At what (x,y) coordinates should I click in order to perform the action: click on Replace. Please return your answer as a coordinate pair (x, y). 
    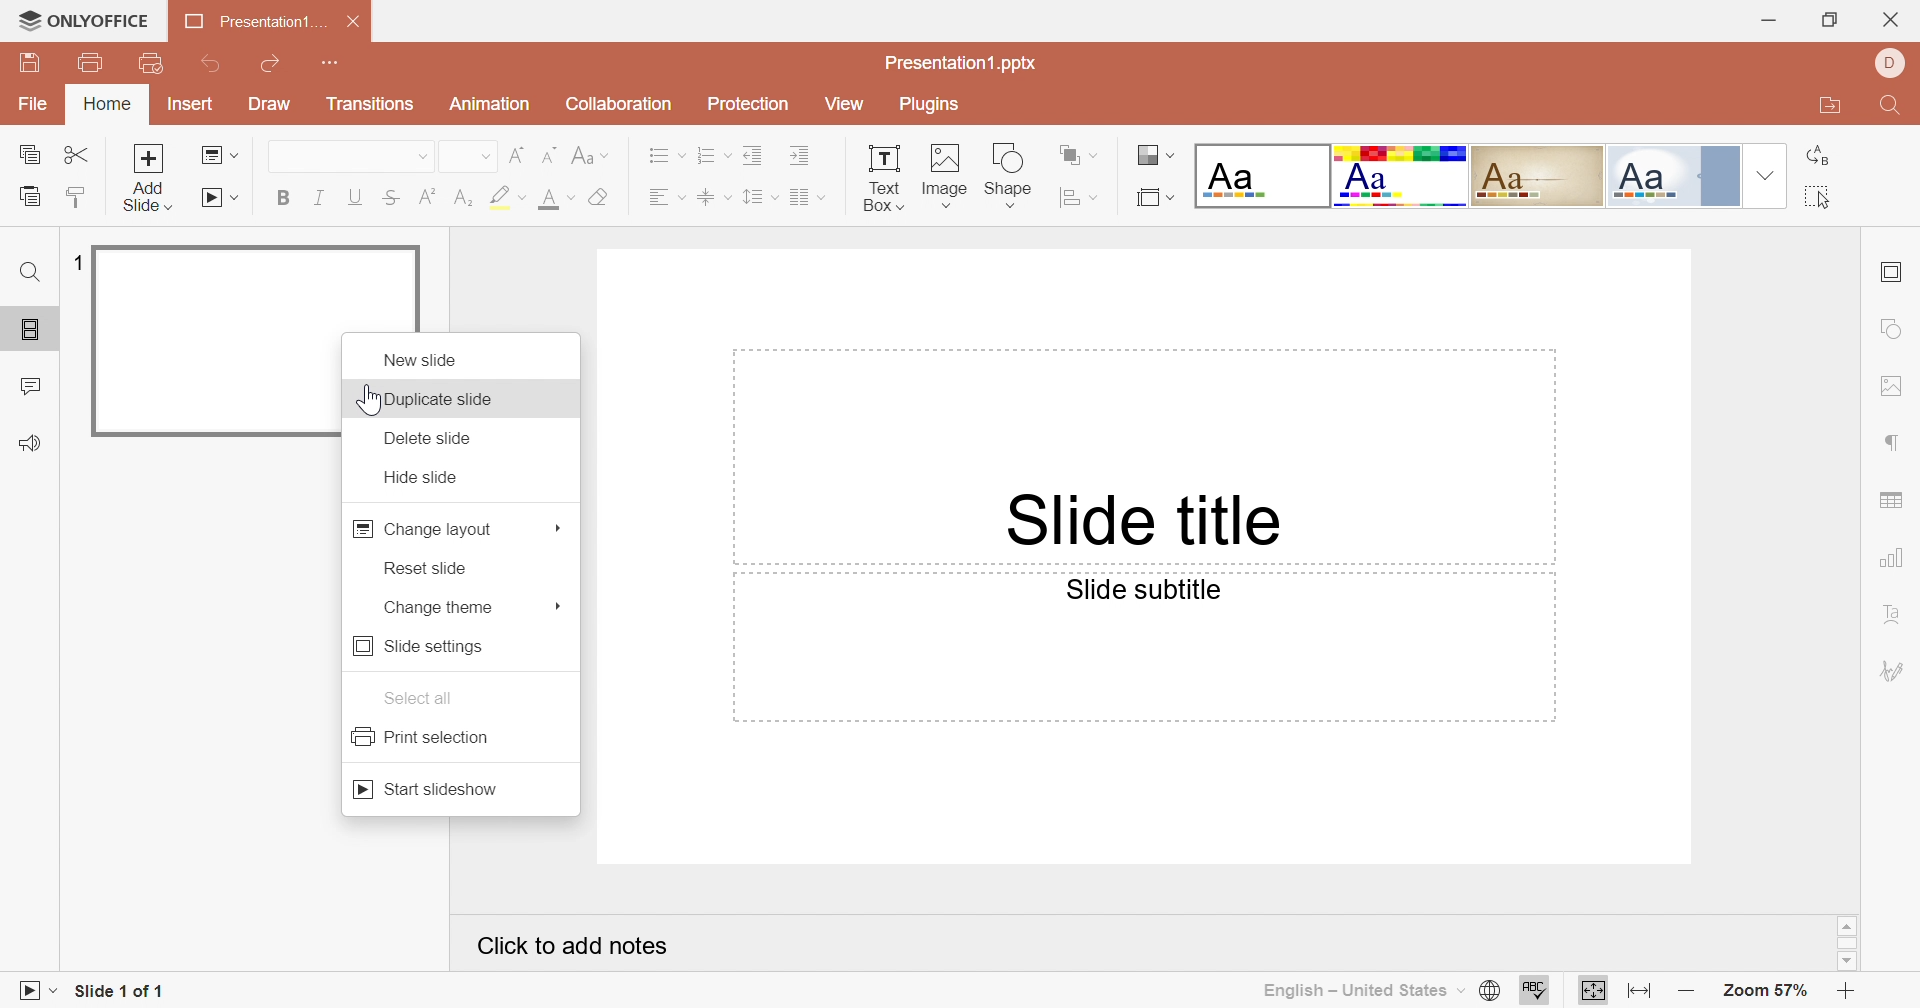
    Looking at the image, I should click on (1818, 153).